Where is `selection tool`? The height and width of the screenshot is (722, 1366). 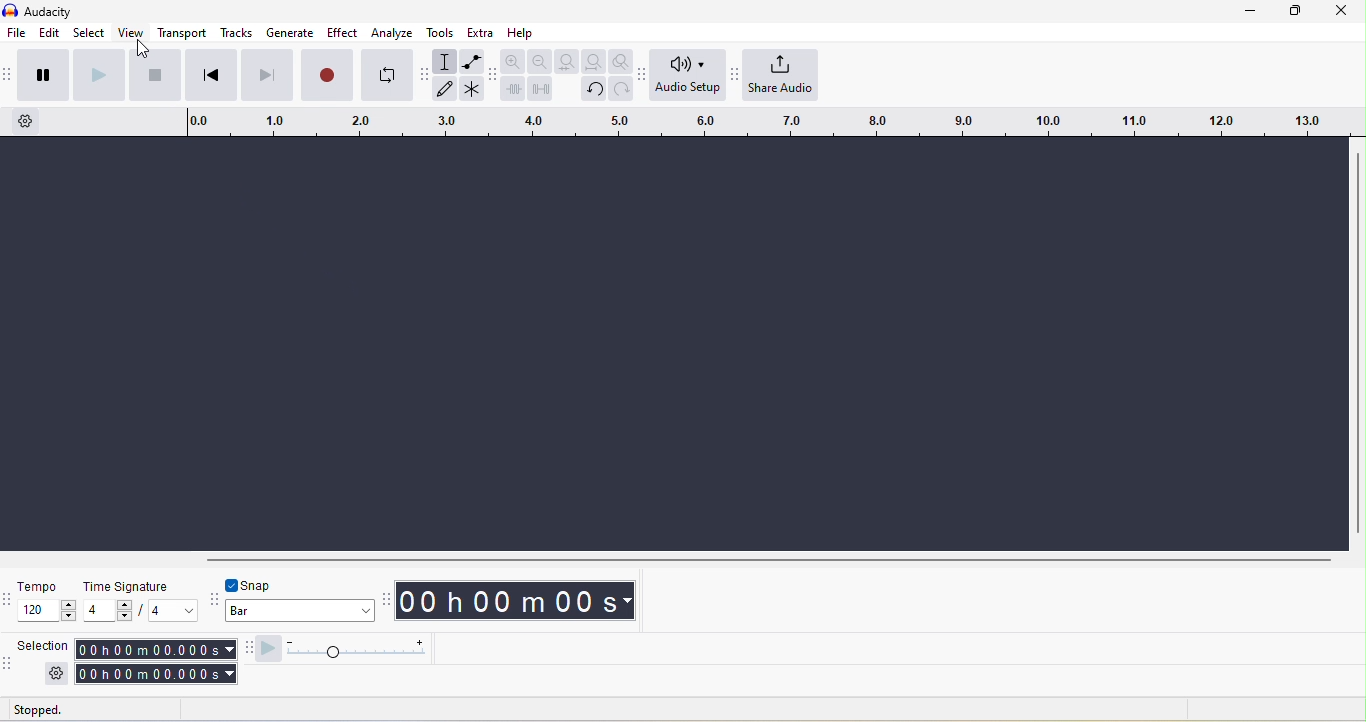 selection tool is located at coordinates (444, 61).